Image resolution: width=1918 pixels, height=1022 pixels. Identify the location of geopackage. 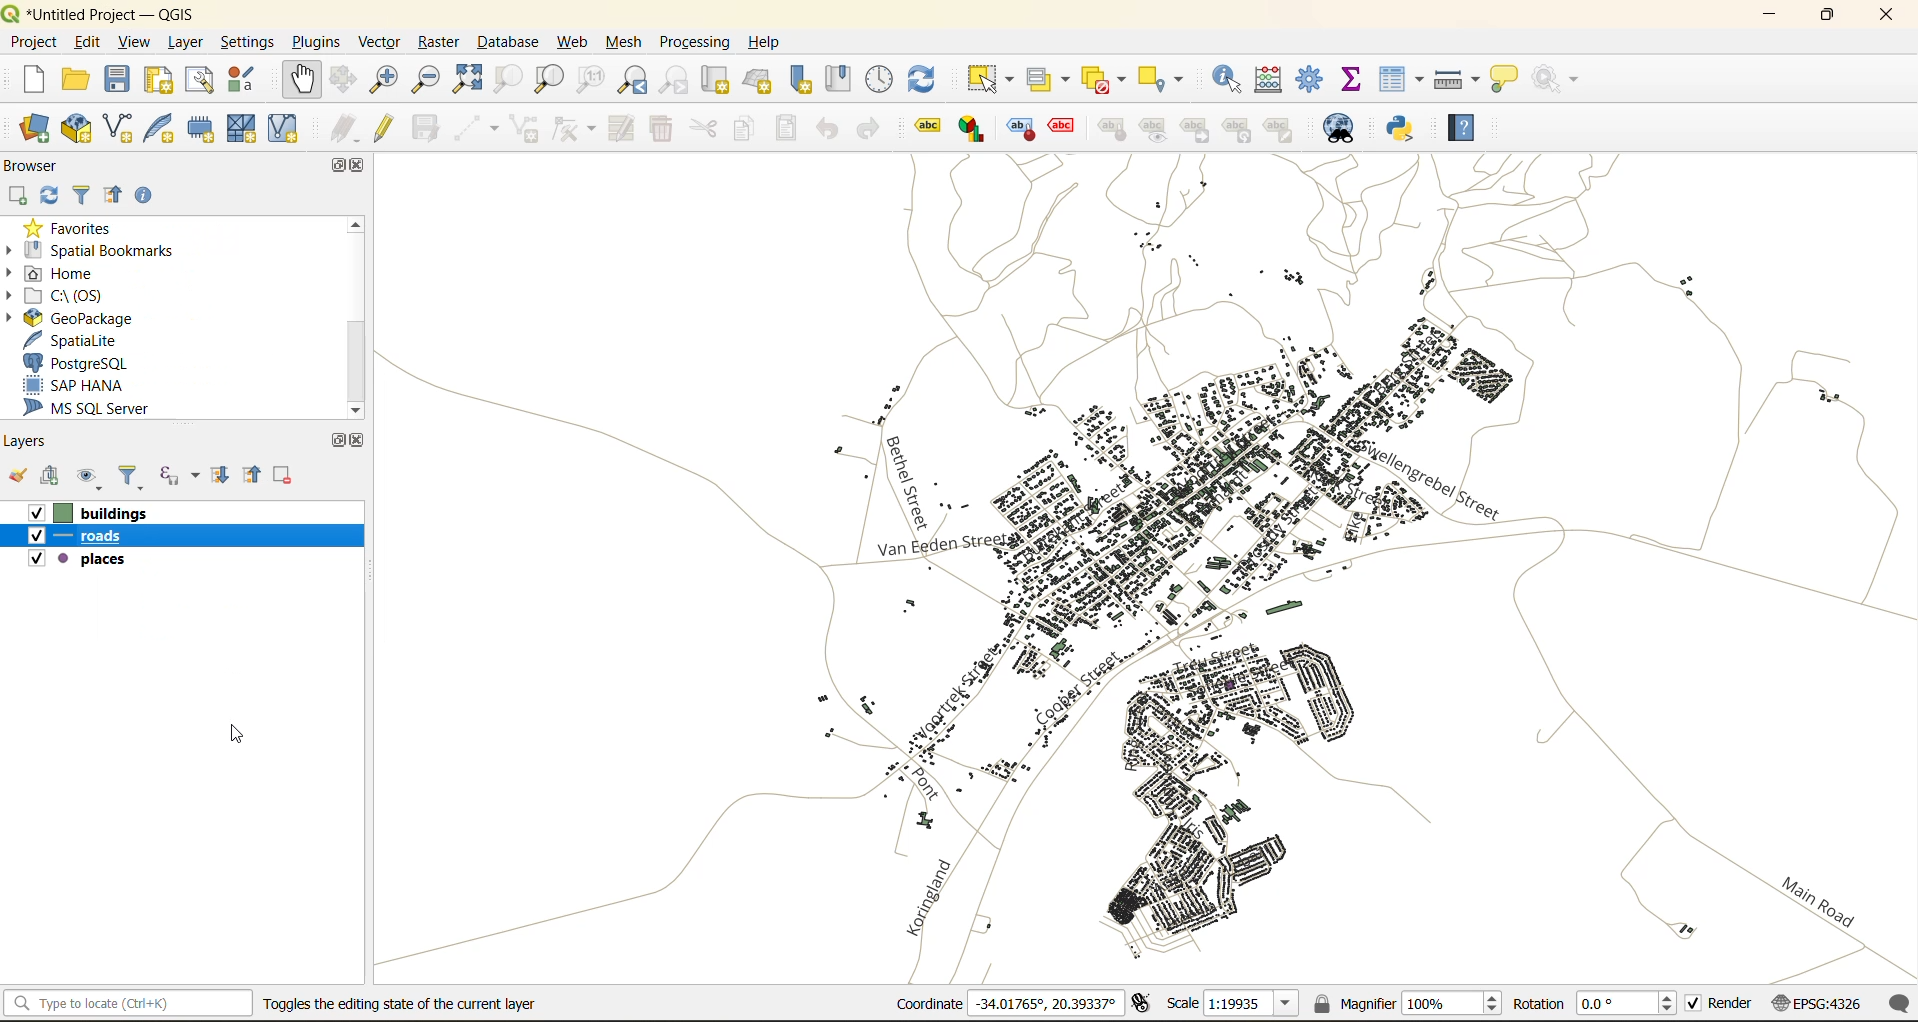
(88, 320).